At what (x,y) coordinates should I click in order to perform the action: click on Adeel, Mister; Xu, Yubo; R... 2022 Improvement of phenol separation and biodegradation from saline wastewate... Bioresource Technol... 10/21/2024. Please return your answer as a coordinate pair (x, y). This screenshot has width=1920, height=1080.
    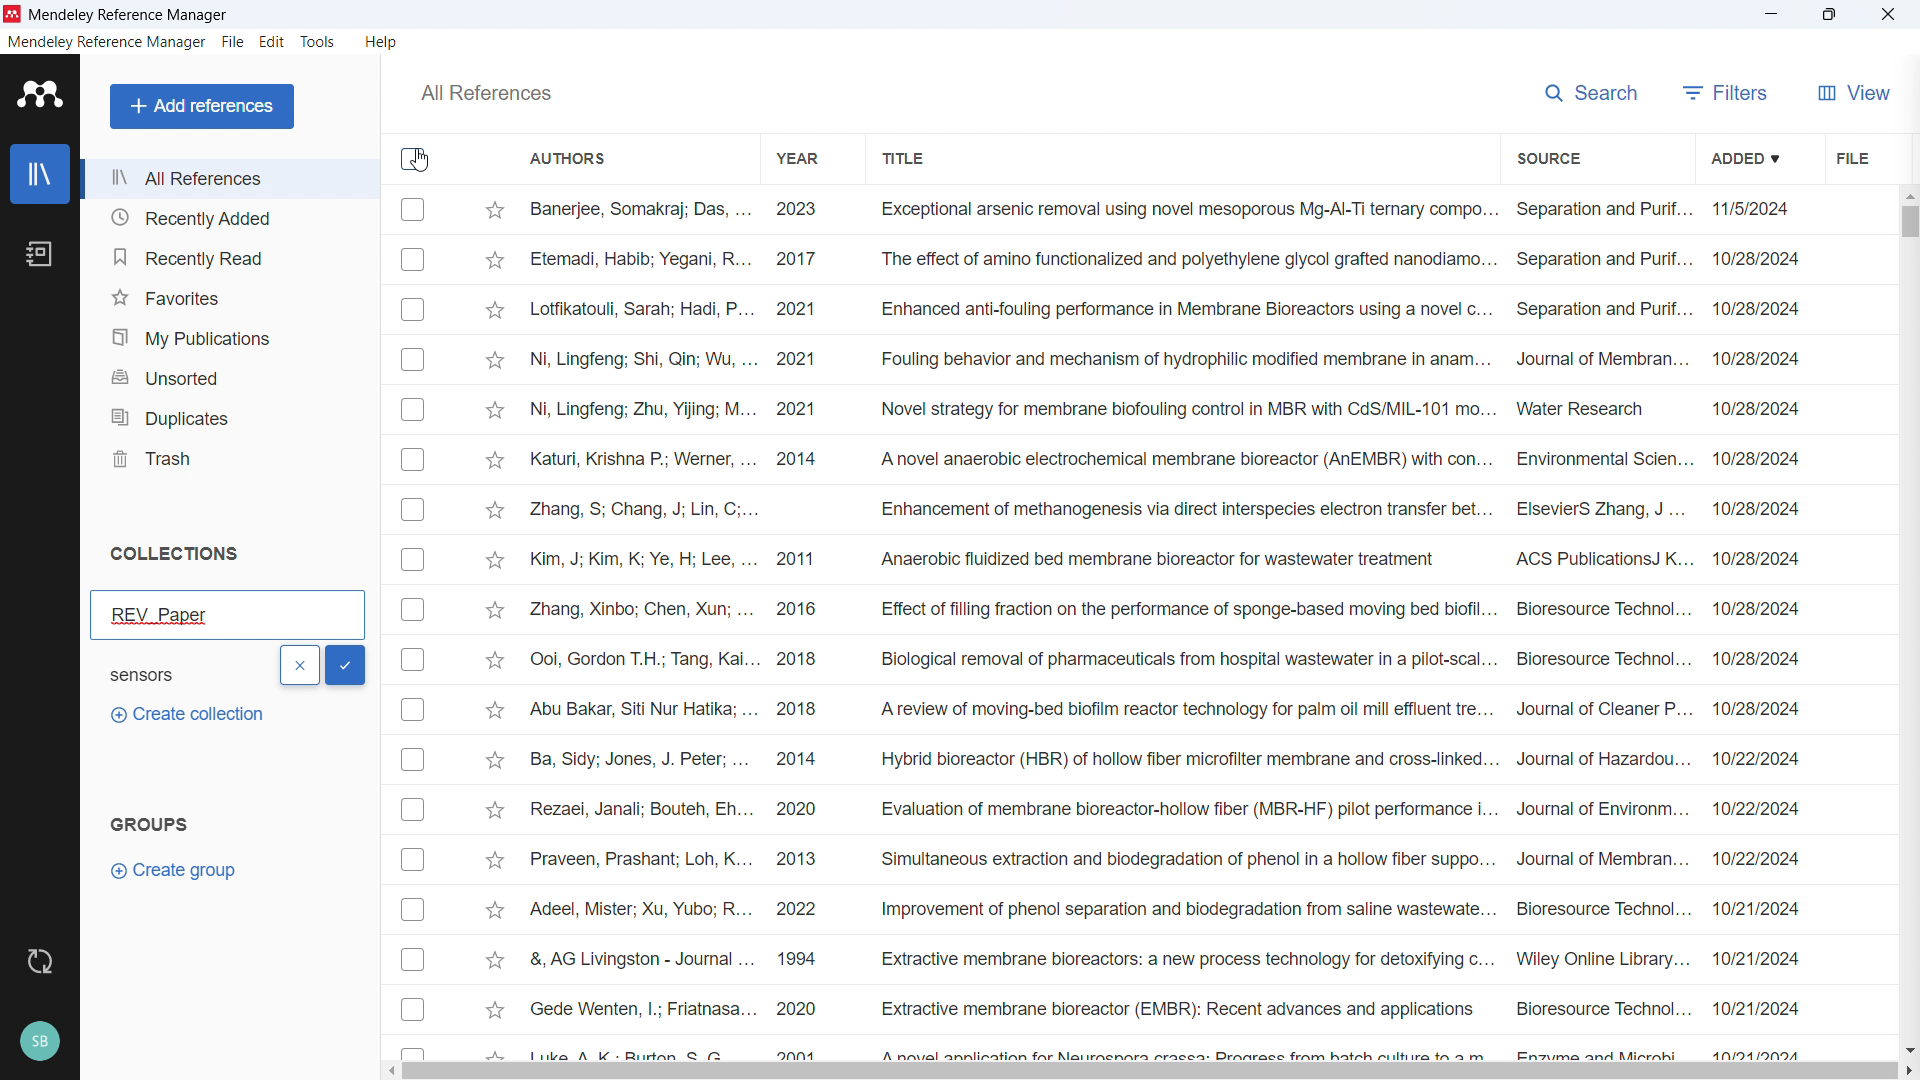
    Looking at the image, I should click on (1163, 909).